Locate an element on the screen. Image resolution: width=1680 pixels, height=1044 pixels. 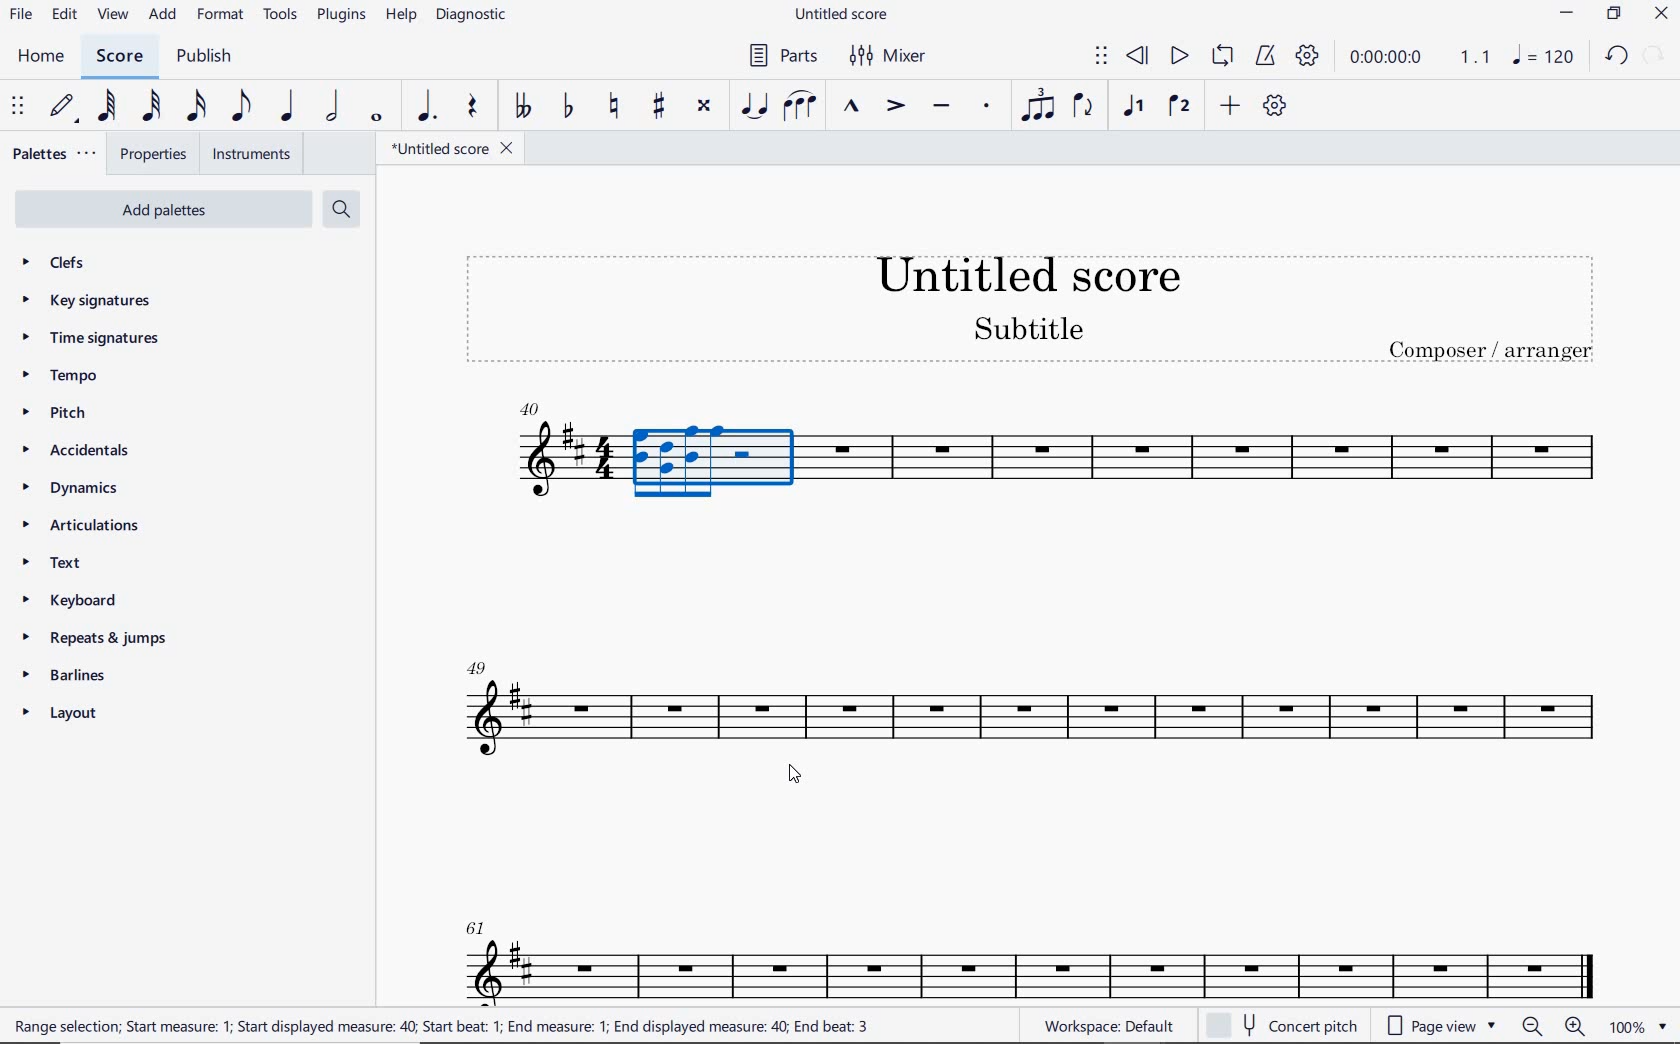
SELECET TO MOVE is located at coordinates (18, 108).